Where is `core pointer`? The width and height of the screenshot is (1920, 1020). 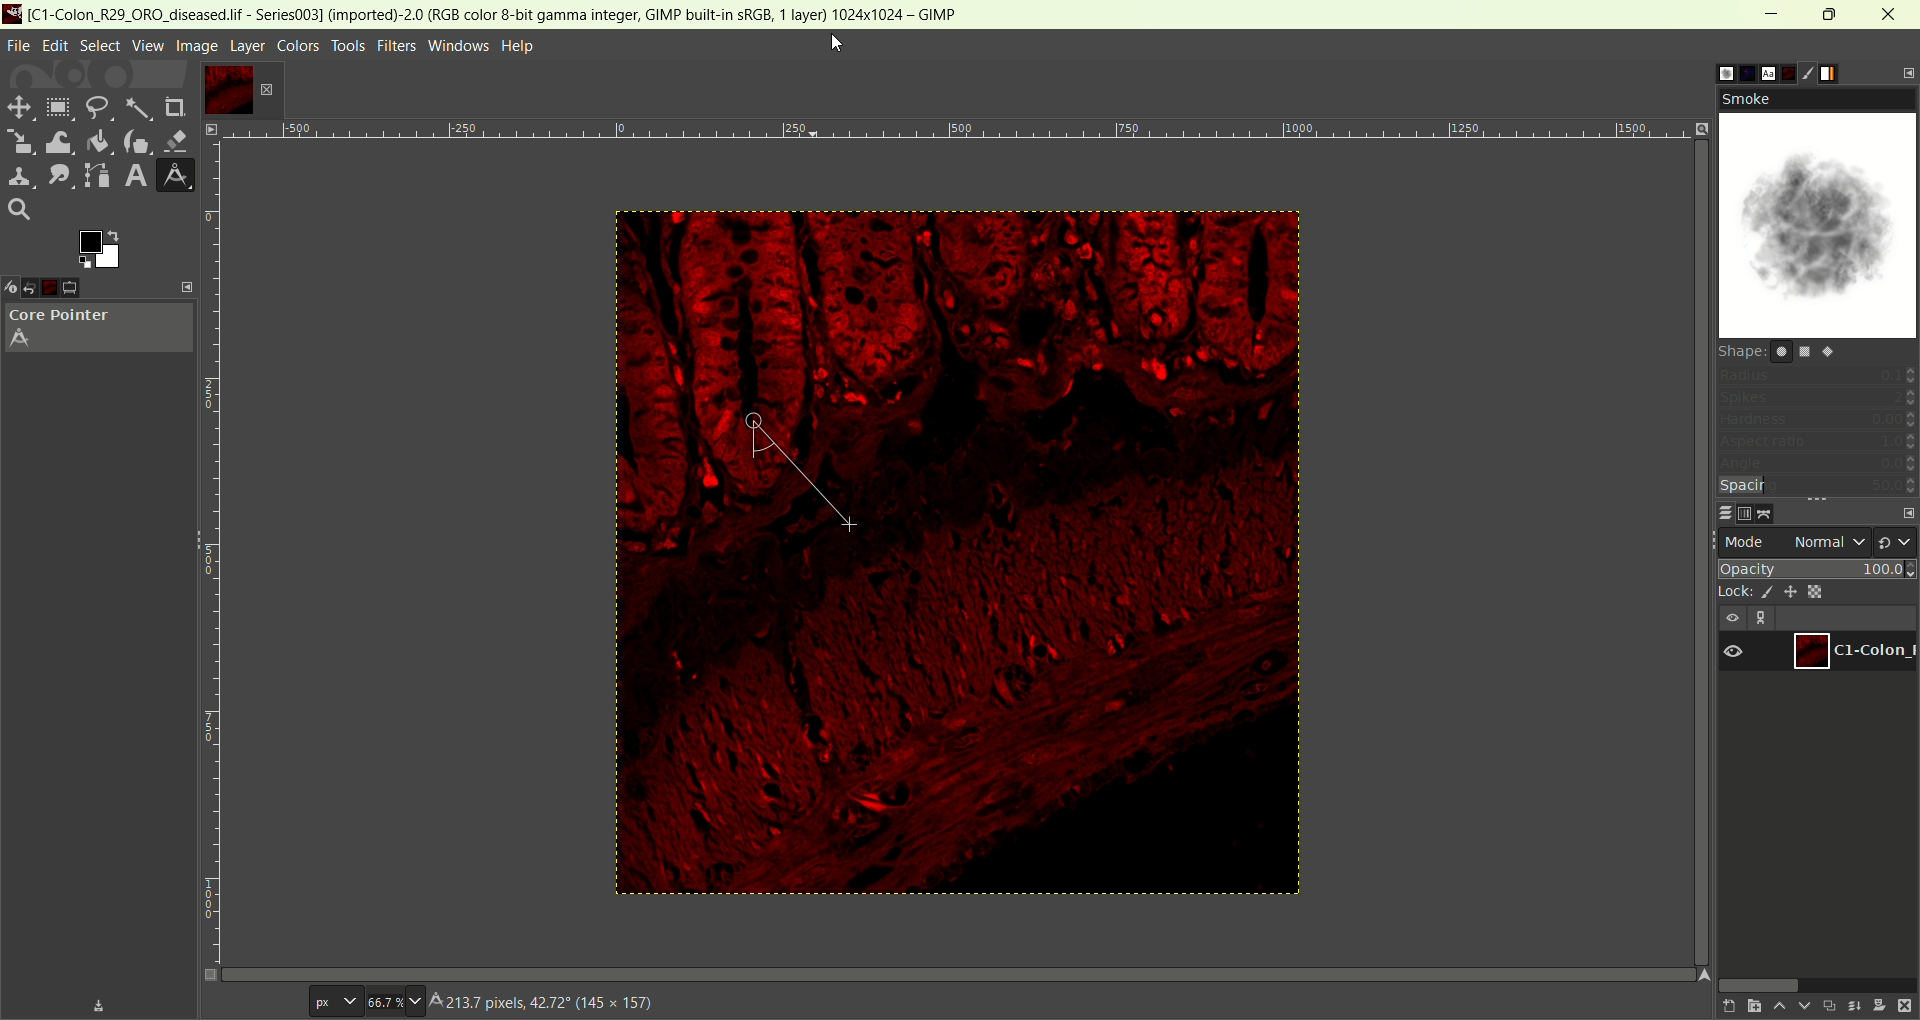
core pointer is located at coordinates (99, 330).